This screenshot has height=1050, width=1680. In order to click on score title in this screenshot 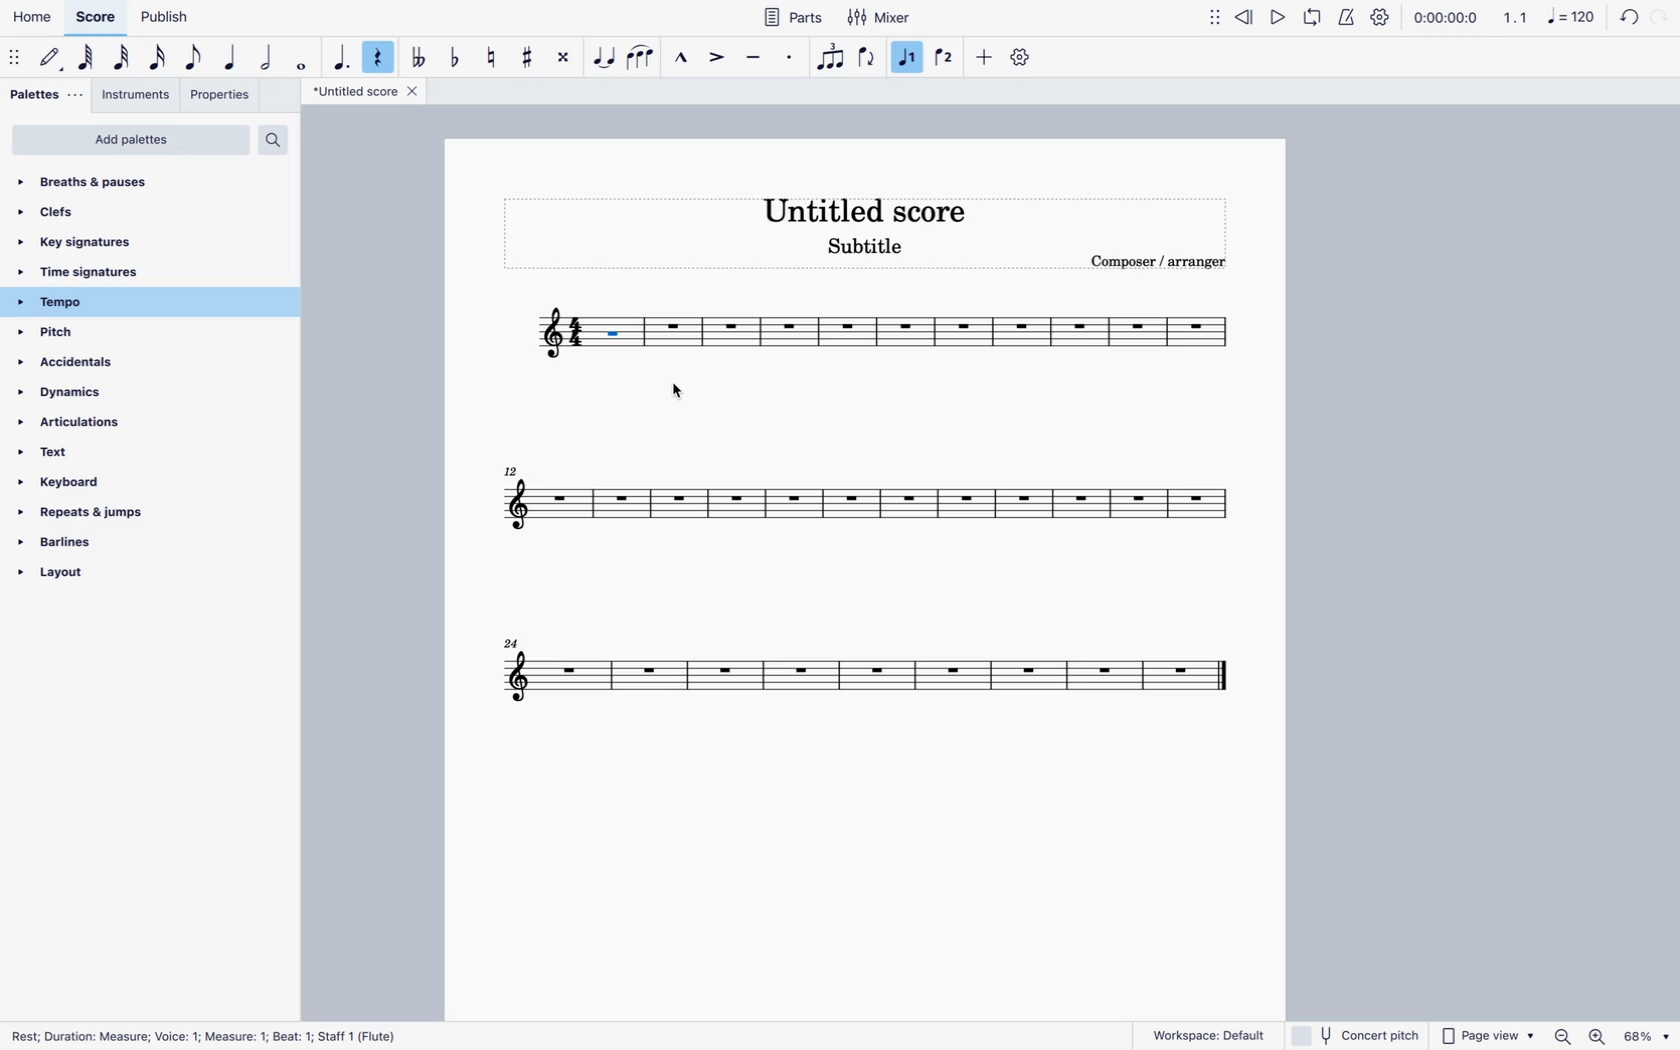, I will do `click(364, 91)`.